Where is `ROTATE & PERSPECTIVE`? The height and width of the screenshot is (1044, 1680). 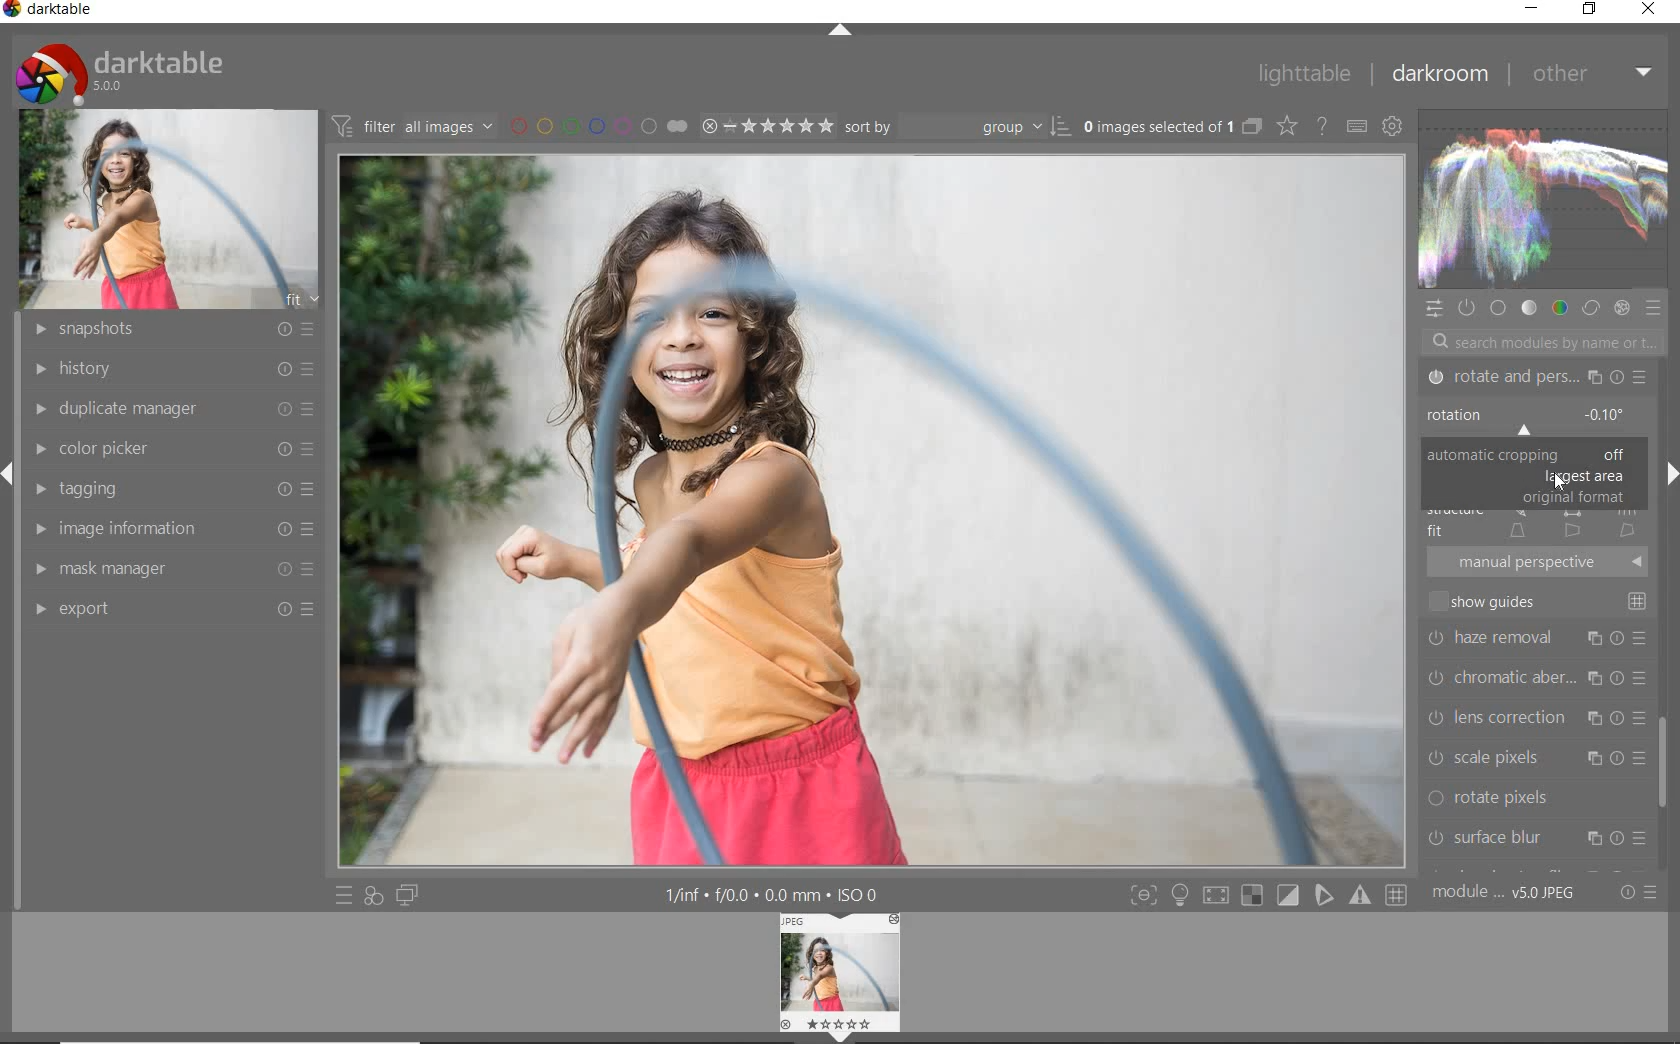
ROTATE & PERSPECTIVE is located at coordinates (1535, 378).